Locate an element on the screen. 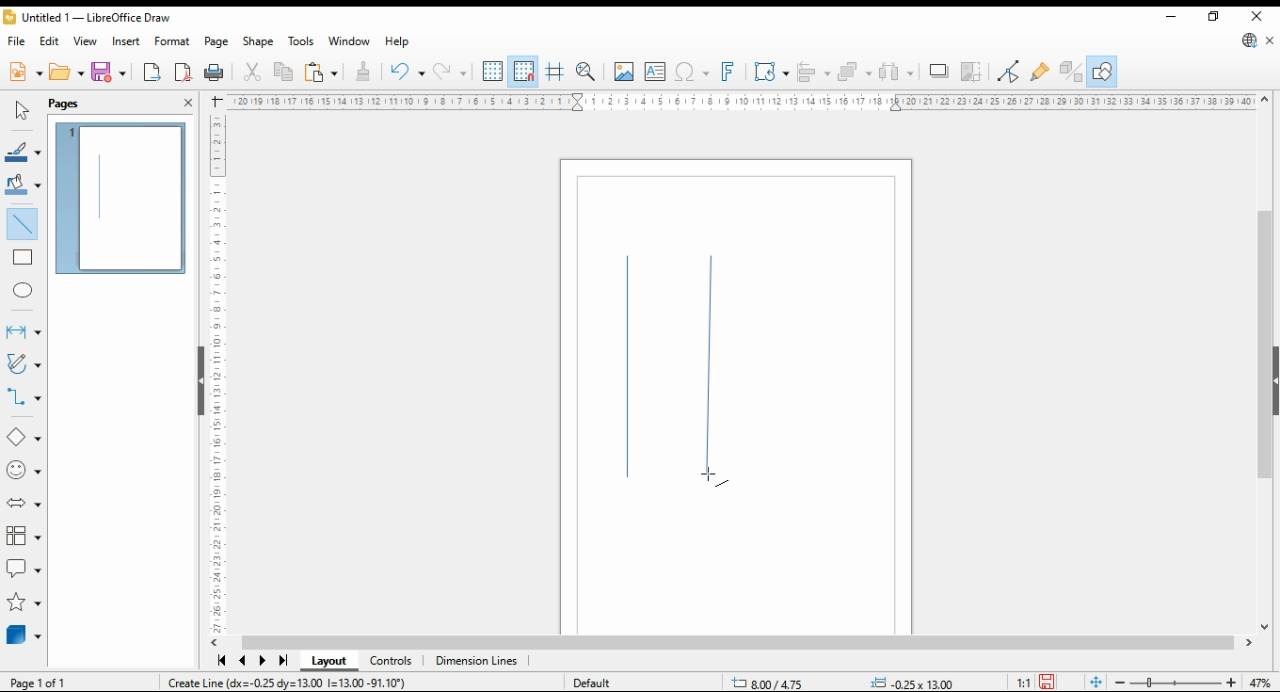 The width and height of the screenshot is (1280, 692). helplines for moving is located at coordinates (556, 70).